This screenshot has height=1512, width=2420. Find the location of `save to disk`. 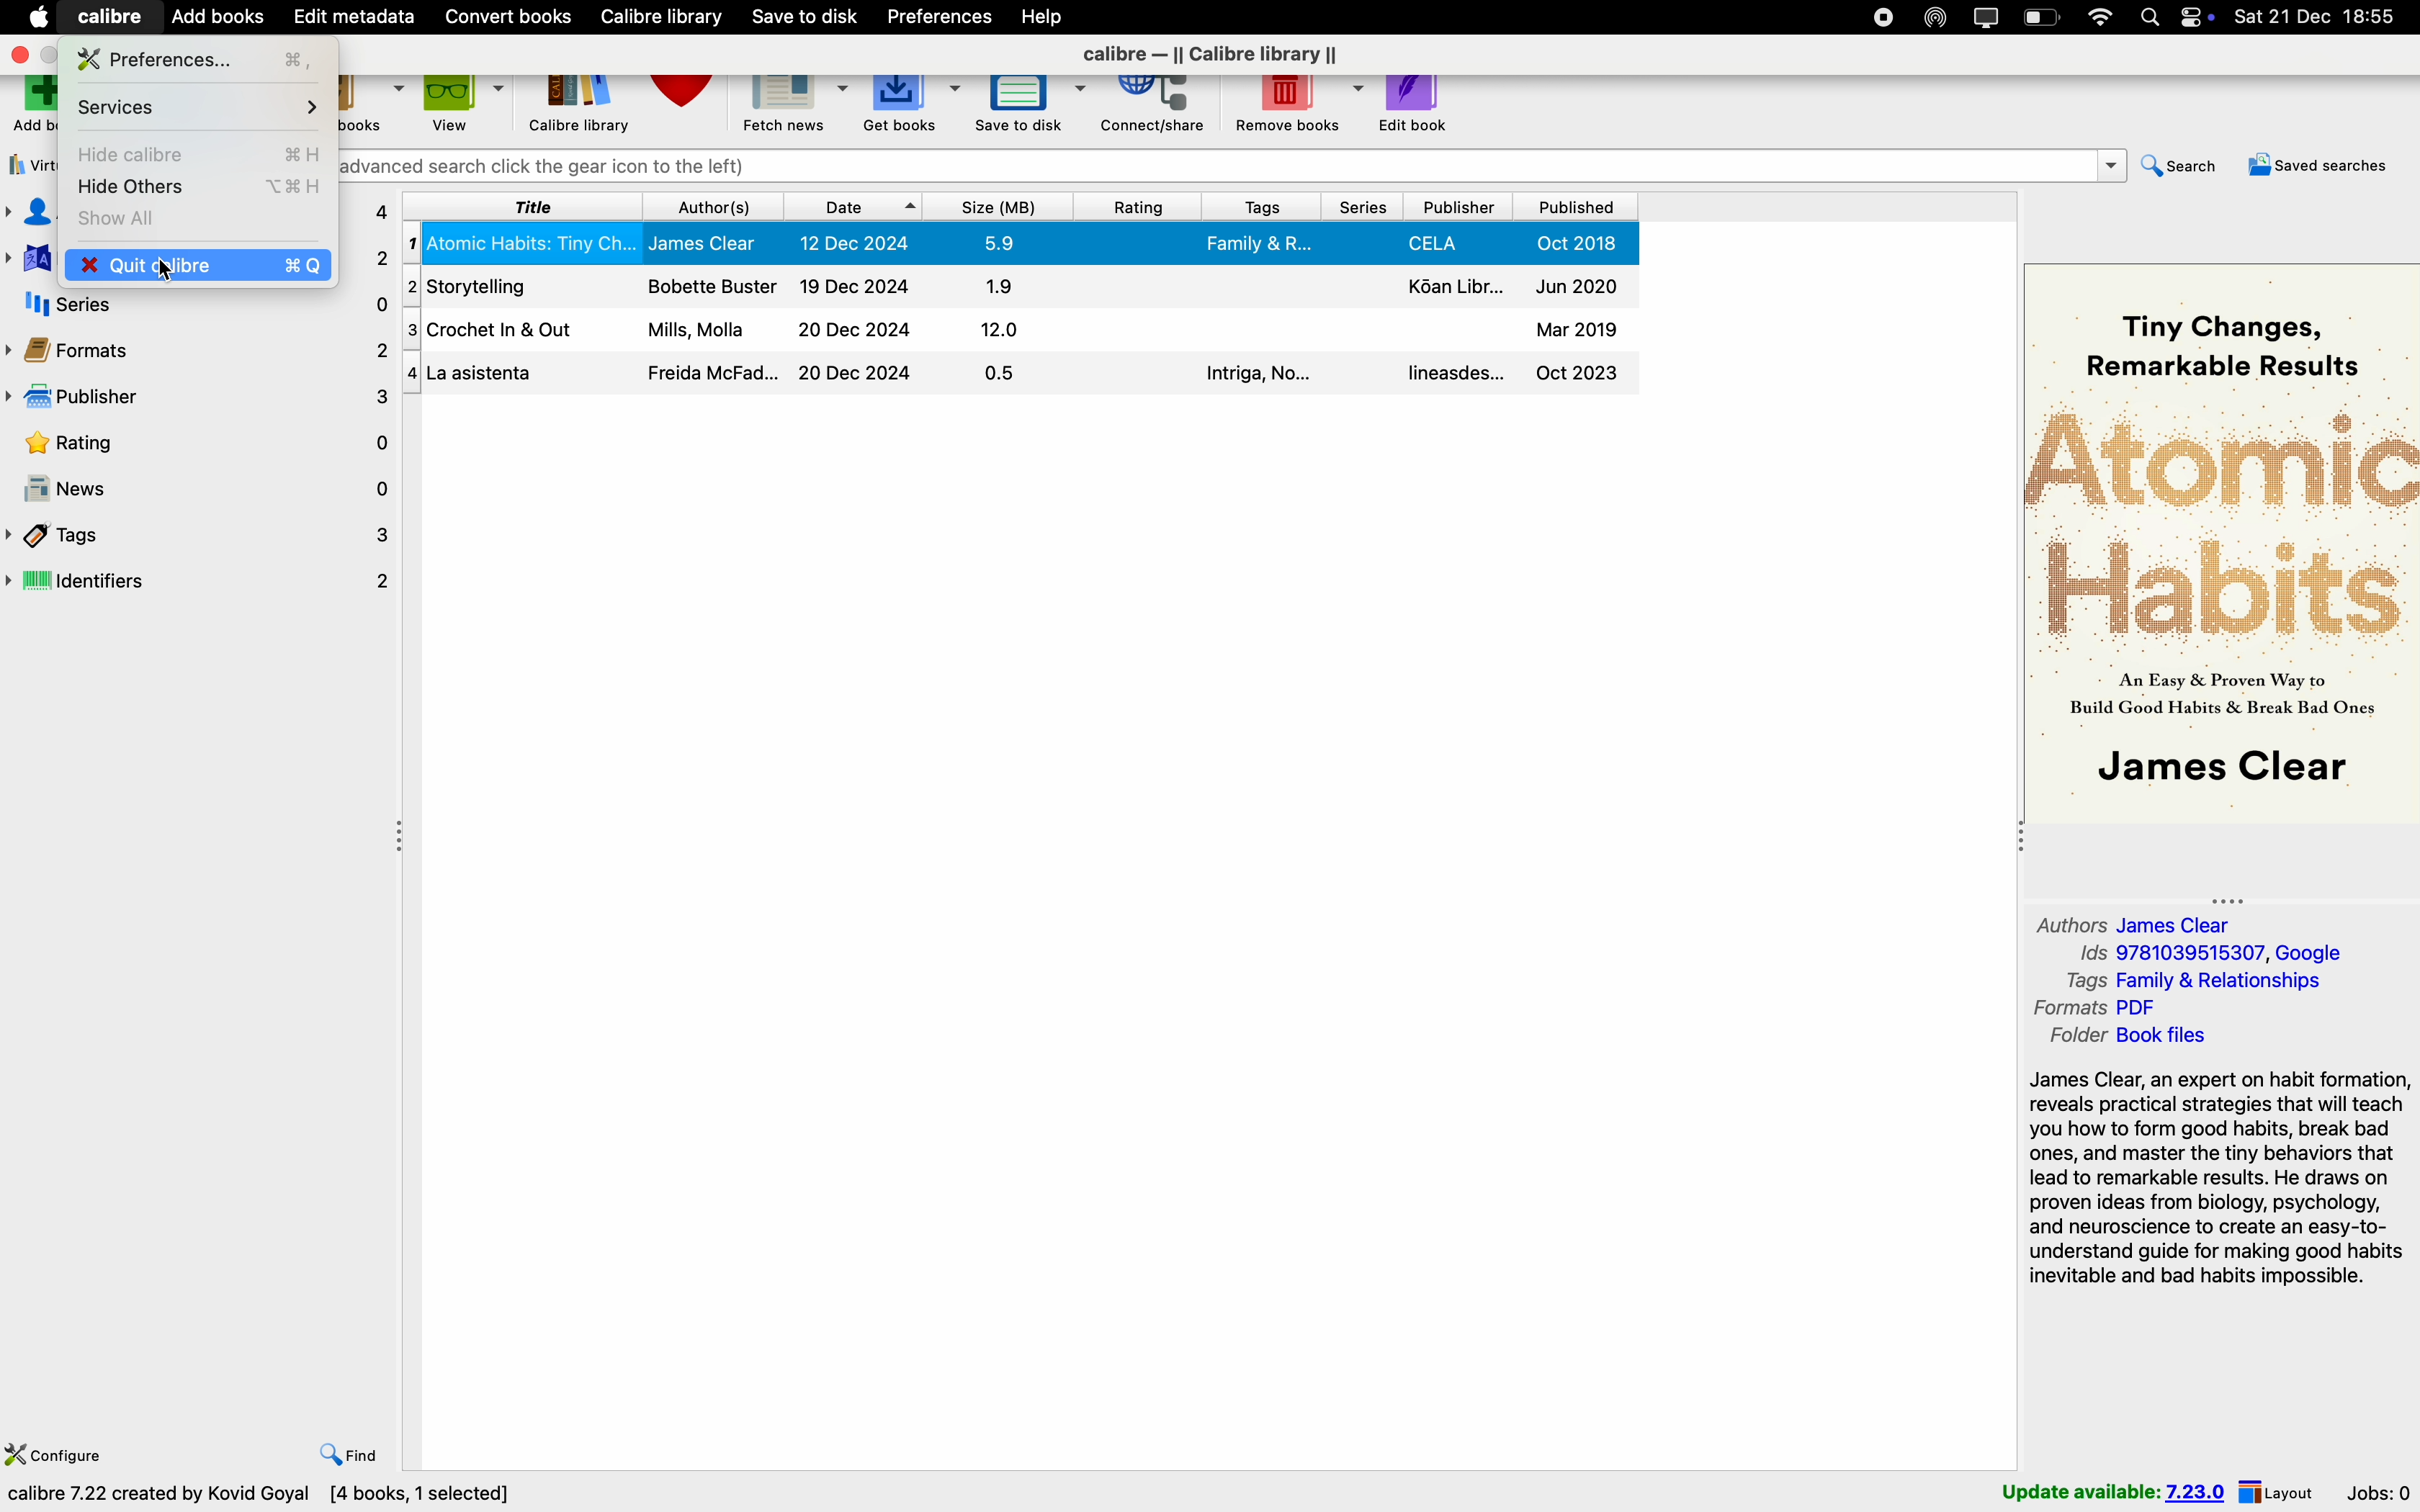

save to disk is located at coordinates (803, 18).